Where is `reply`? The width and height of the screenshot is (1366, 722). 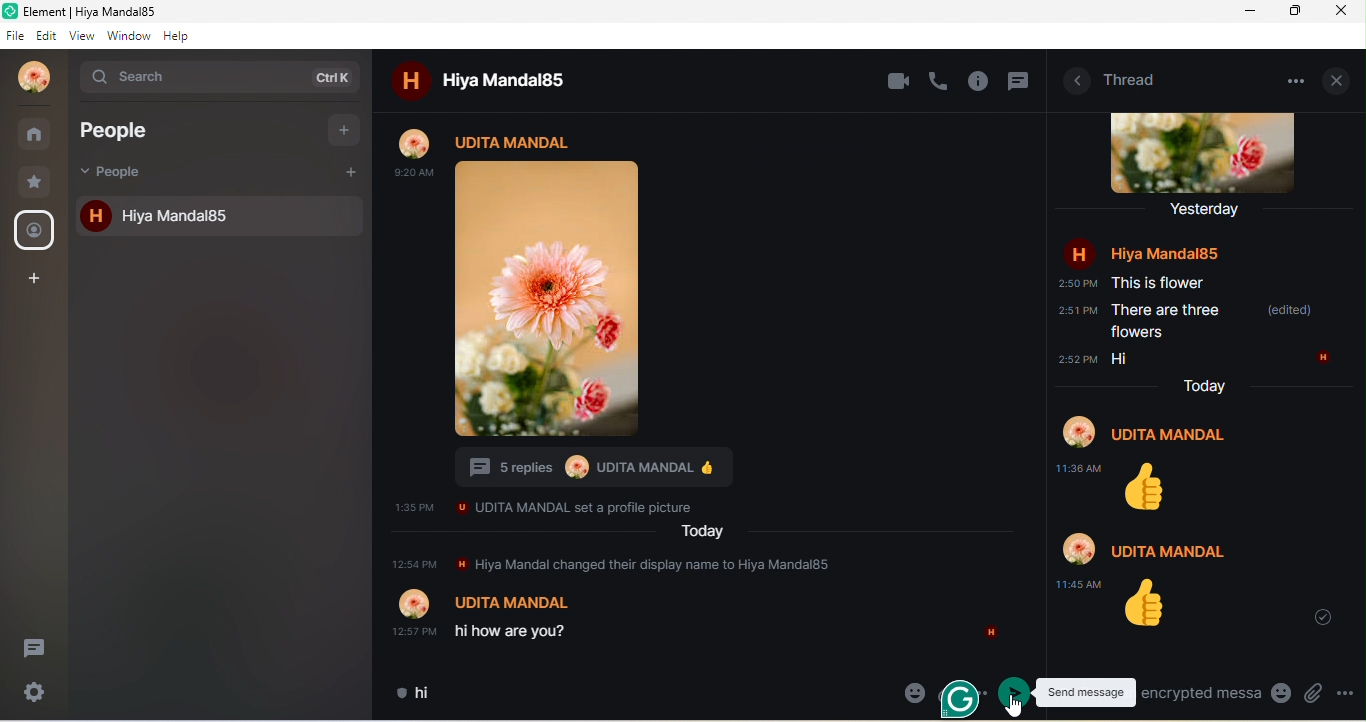
reply is located at coordinates (816, 146).